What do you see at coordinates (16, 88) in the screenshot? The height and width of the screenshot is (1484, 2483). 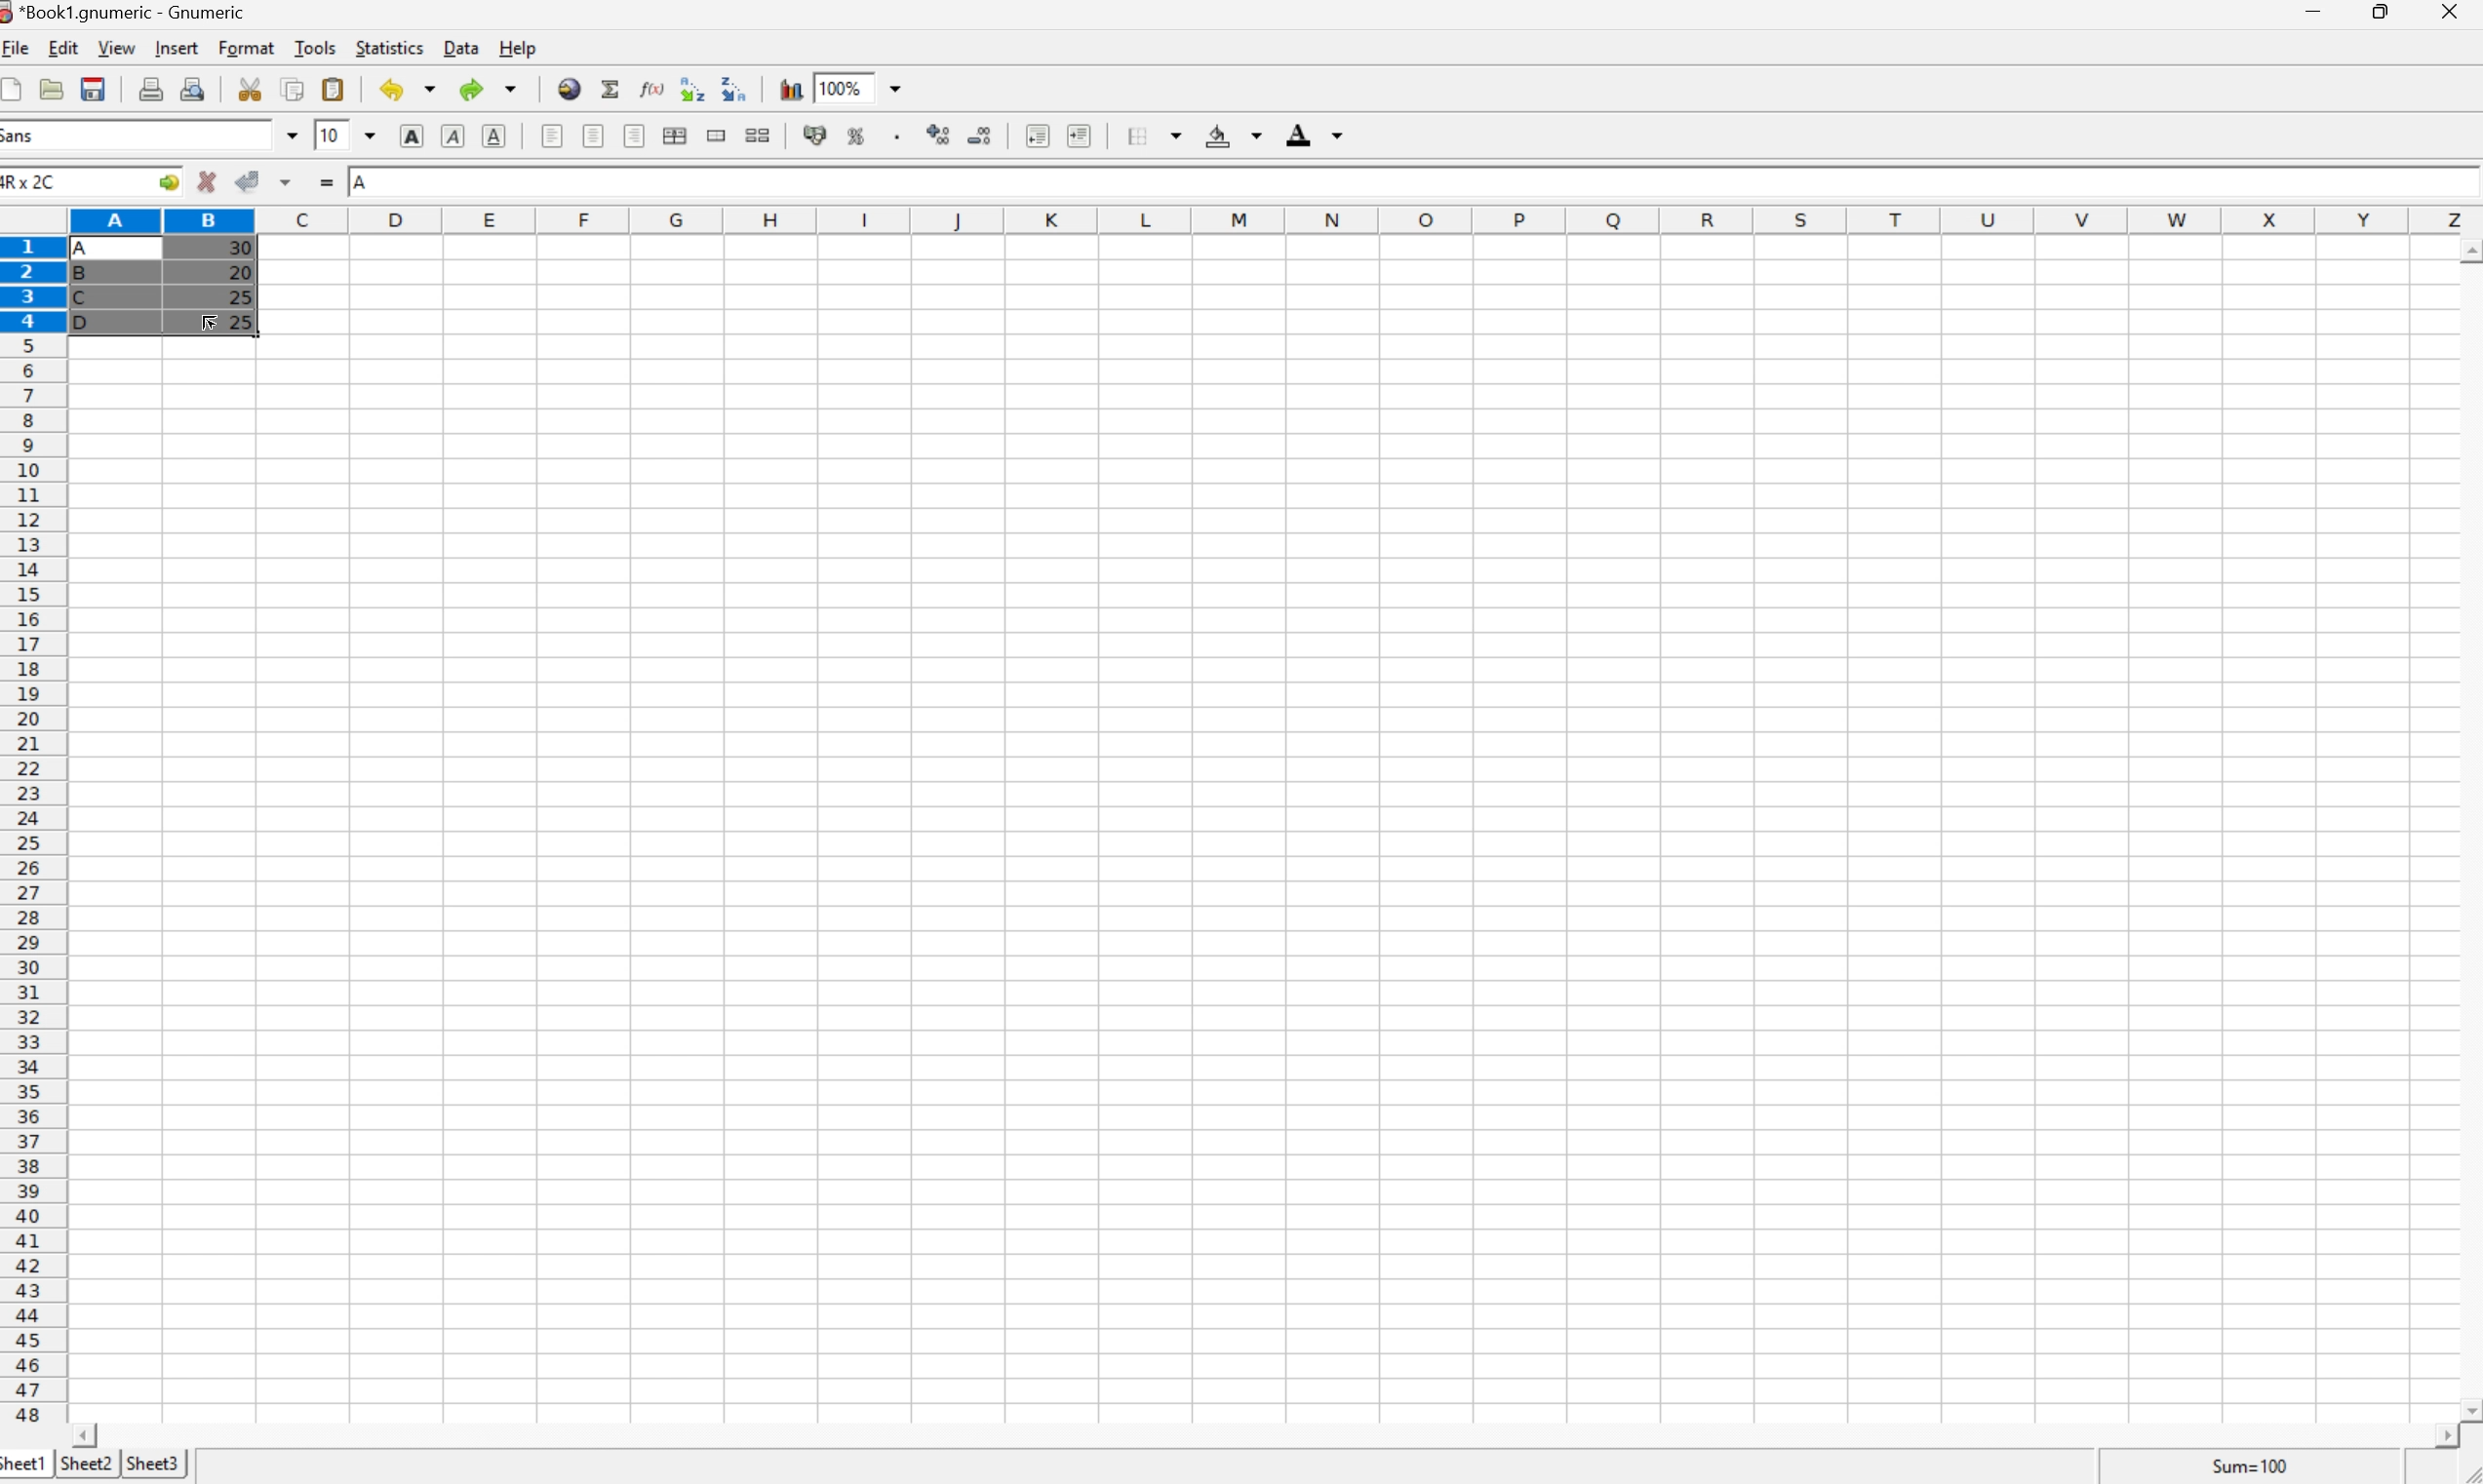 I see `Create a new workbook` at bounding box center [16, 88].